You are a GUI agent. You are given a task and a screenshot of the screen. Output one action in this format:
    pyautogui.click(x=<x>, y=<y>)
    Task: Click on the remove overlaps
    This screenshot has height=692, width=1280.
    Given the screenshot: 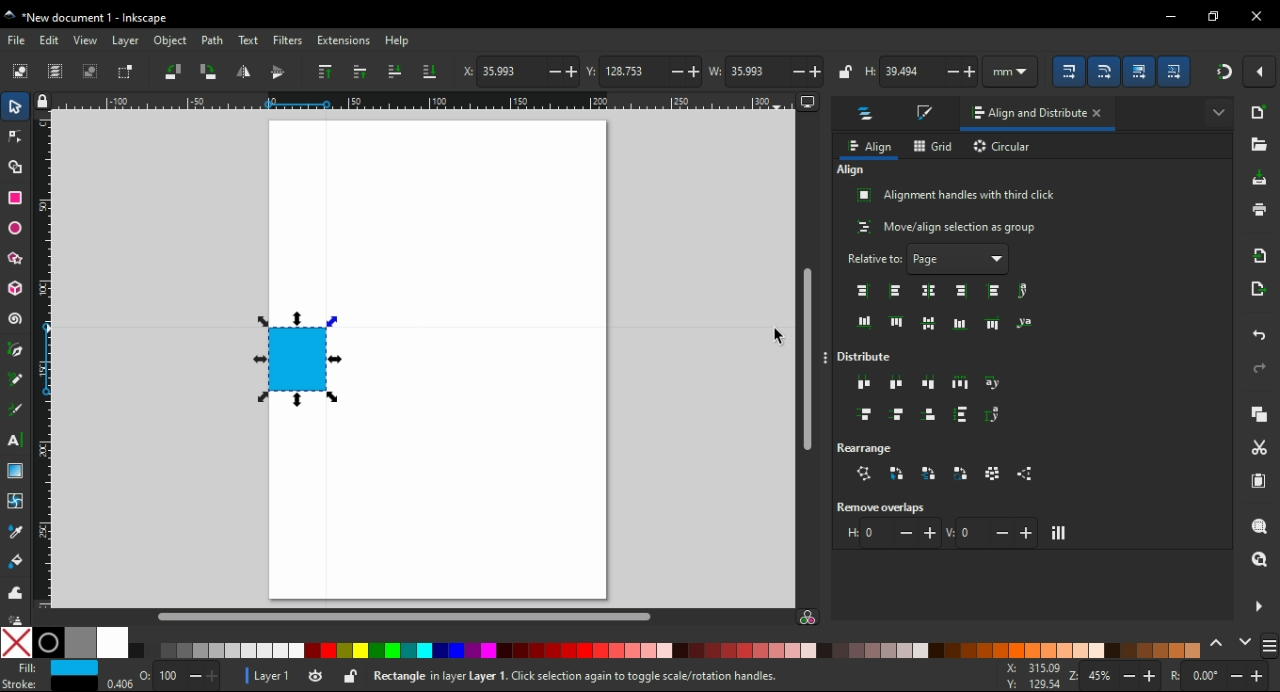 What is the action you would take?
    pyautogui.click(x=880, y=507)
    